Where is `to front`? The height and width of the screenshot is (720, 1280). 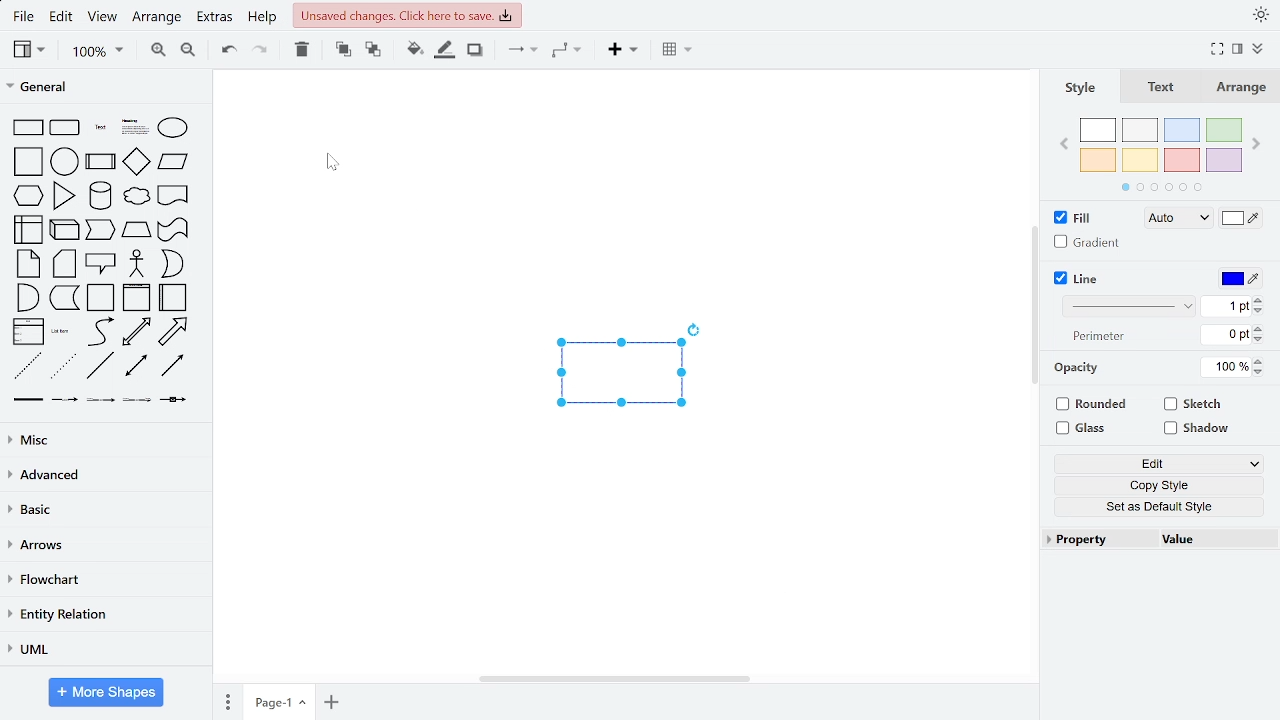
to front is located at coordinates (342, 51).